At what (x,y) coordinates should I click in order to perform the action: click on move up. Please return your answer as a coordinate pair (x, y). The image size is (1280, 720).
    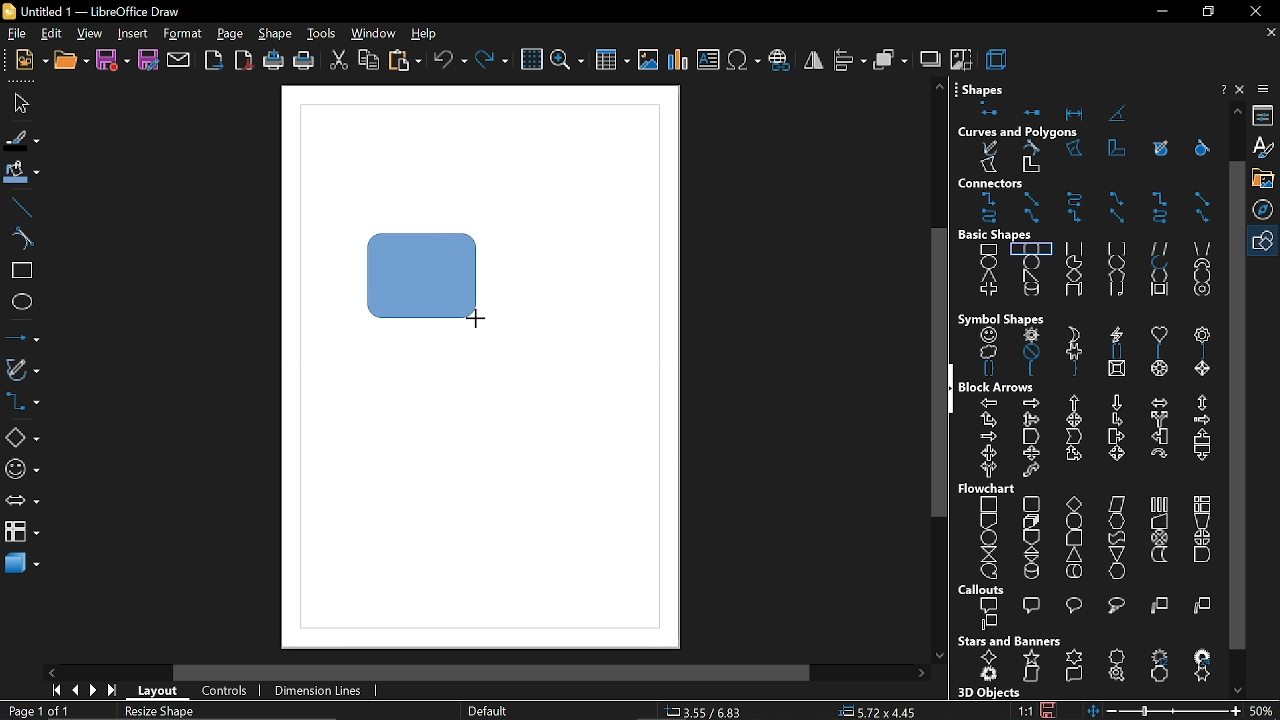
    Looking at the image, I should click on (1238, 110).